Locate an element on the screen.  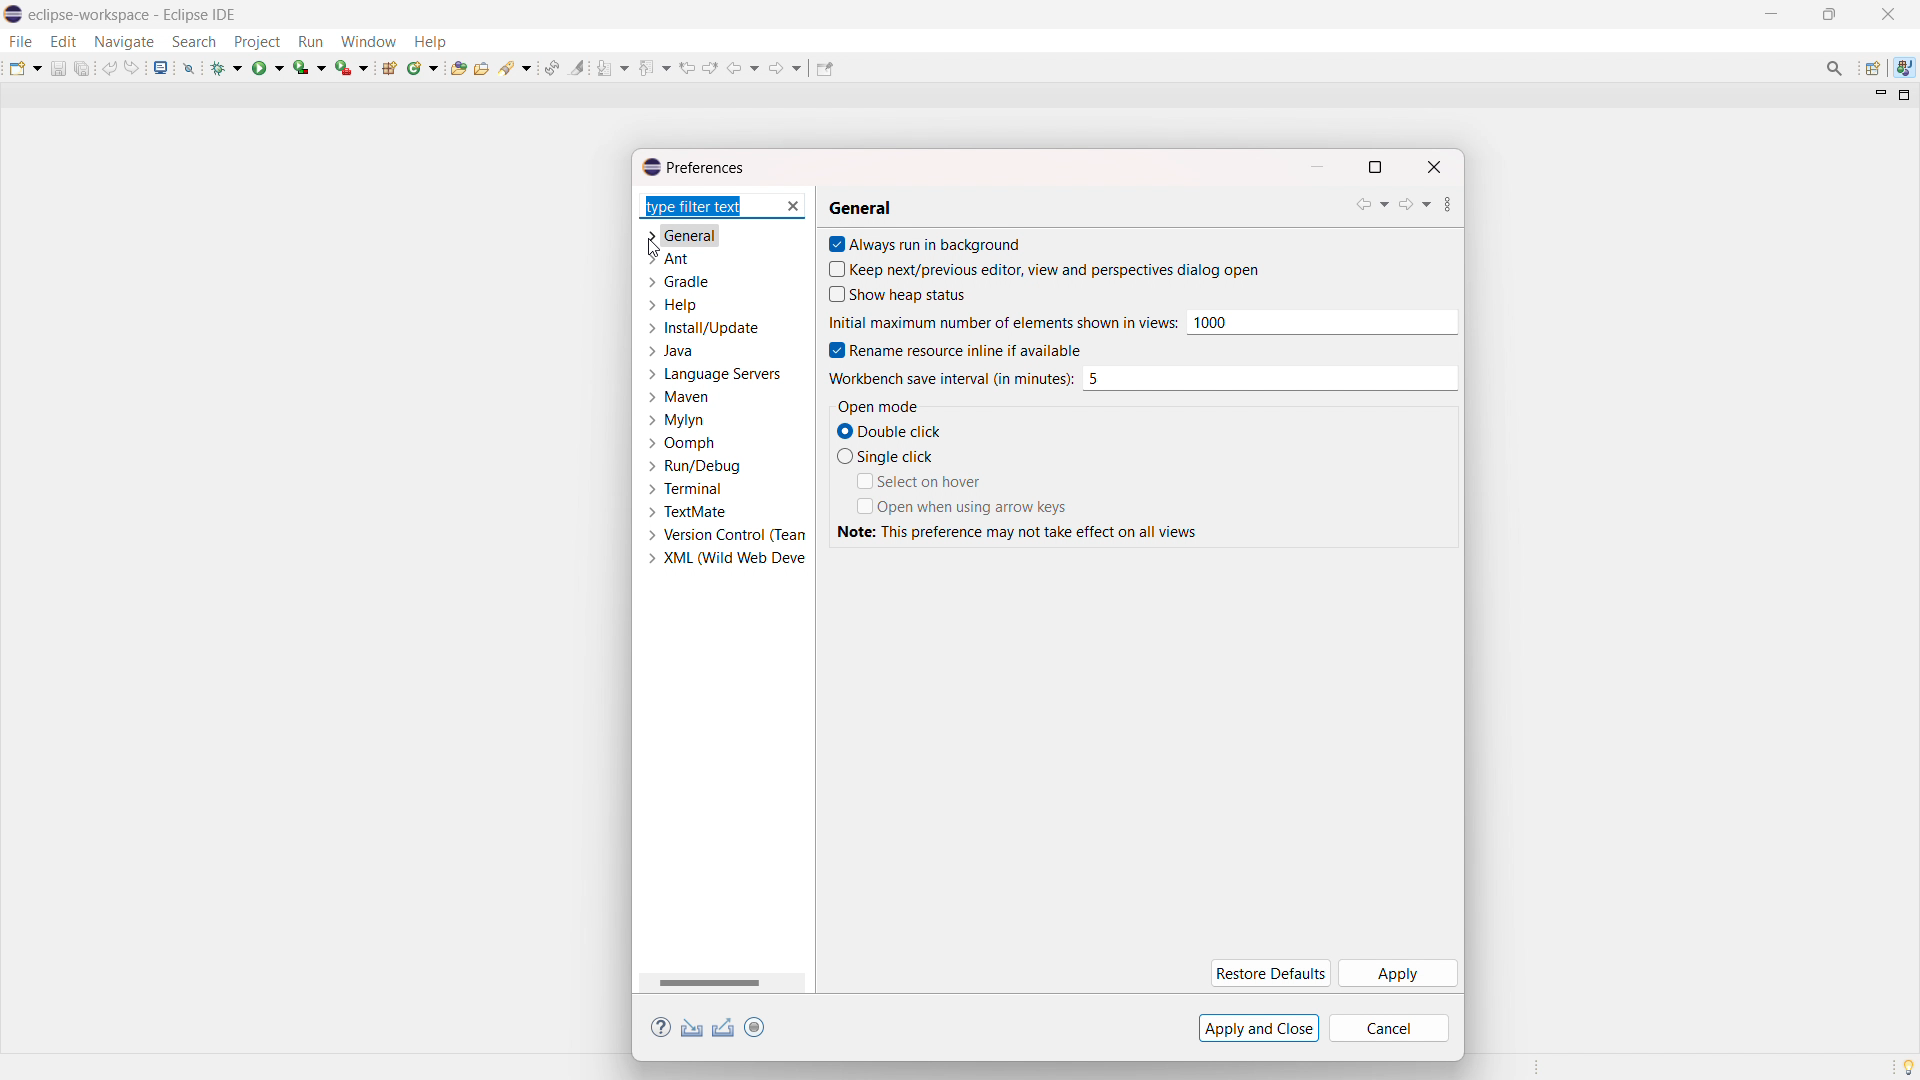
Checkbox is located at coordinates (832, 349).